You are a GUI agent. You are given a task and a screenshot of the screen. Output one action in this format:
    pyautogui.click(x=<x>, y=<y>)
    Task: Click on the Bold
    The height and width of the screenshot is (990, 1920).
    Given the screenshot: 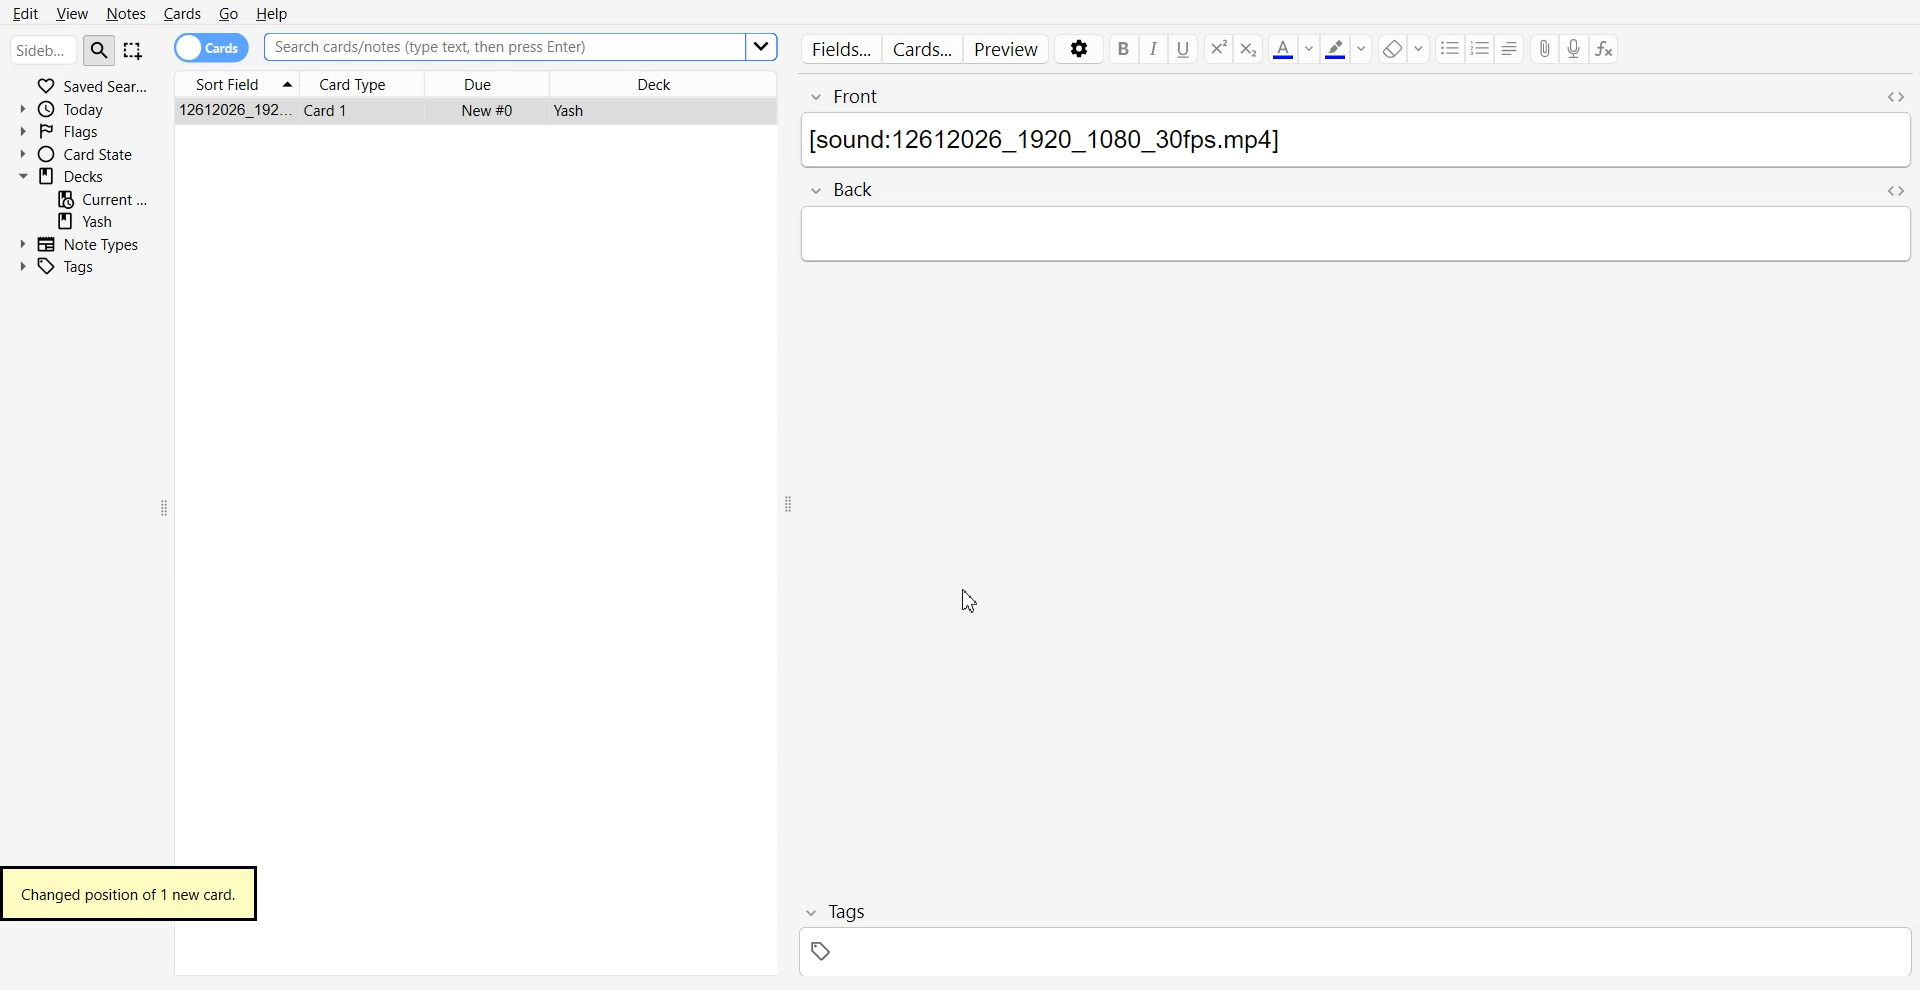 What is the action you would take?
    pyautogui.click(x=1122, y=49)
    